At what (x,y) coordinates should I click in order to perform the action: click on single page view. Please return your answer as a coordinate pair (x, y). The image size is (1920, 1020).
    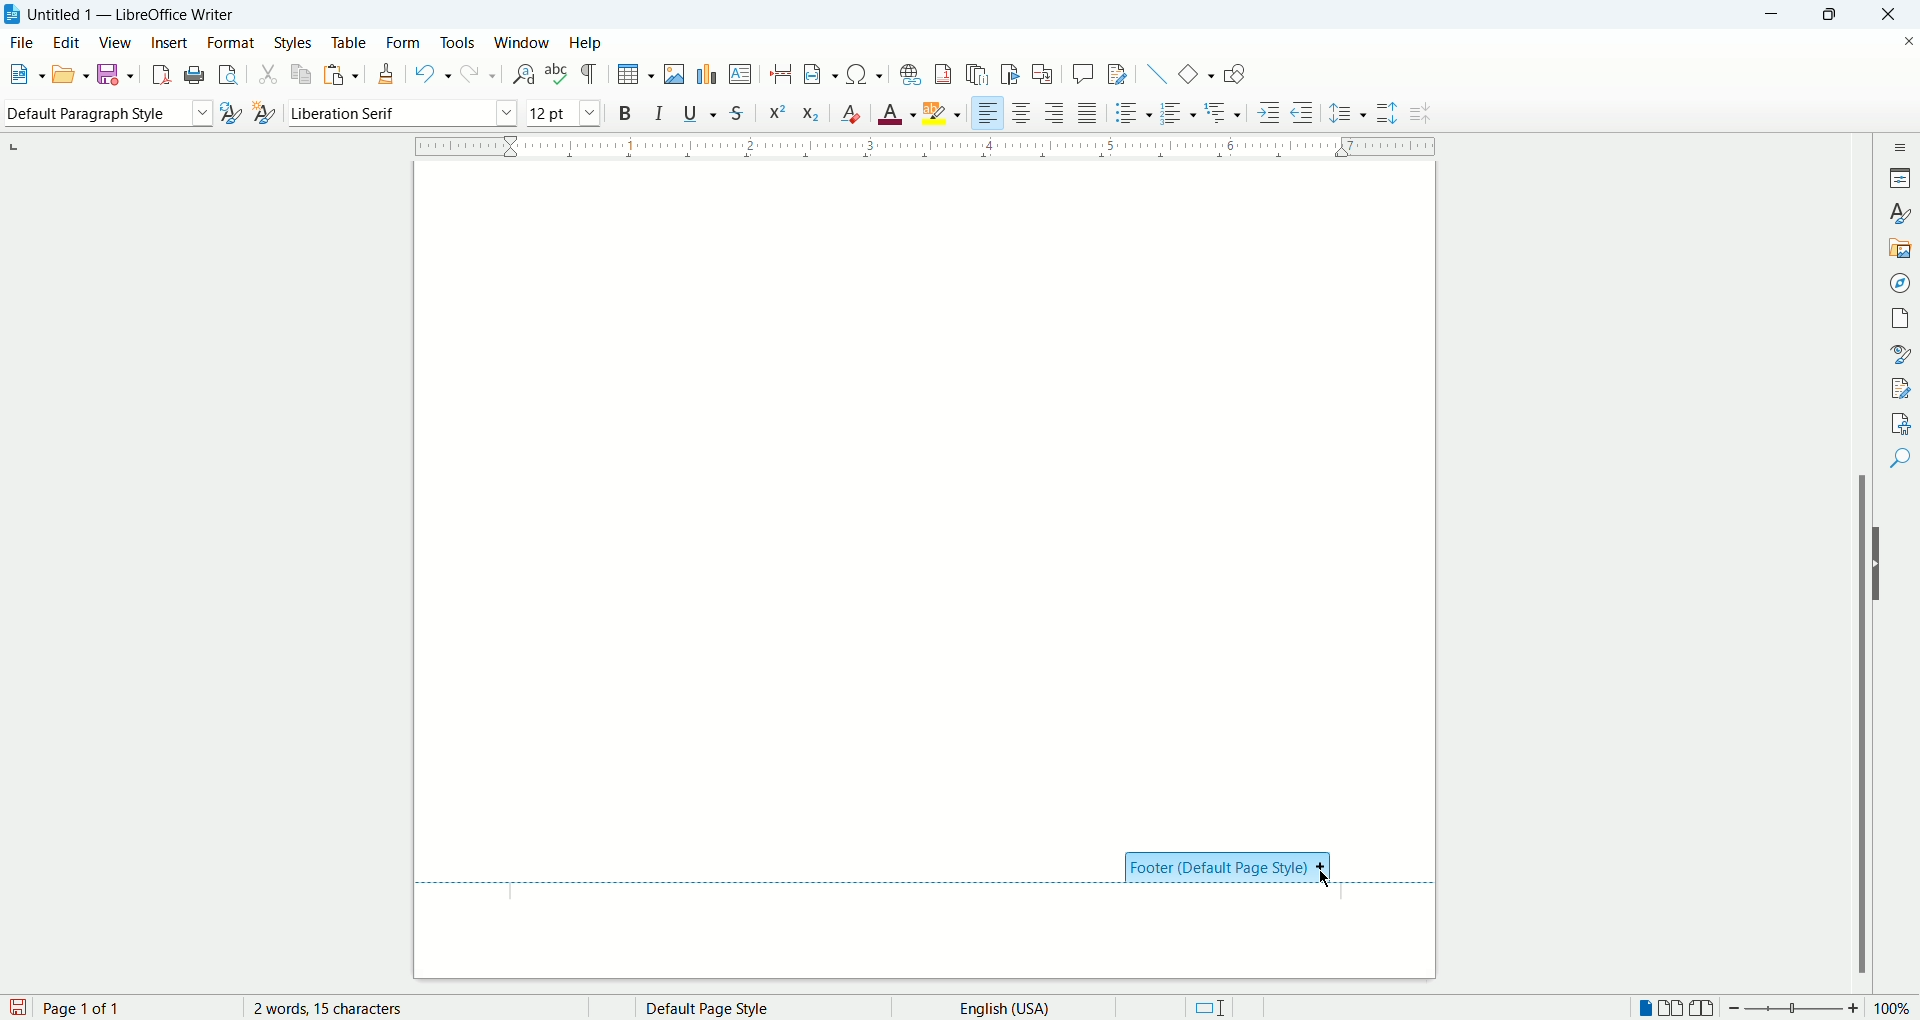
    Looking at the image, I should click on (1647, 1010).